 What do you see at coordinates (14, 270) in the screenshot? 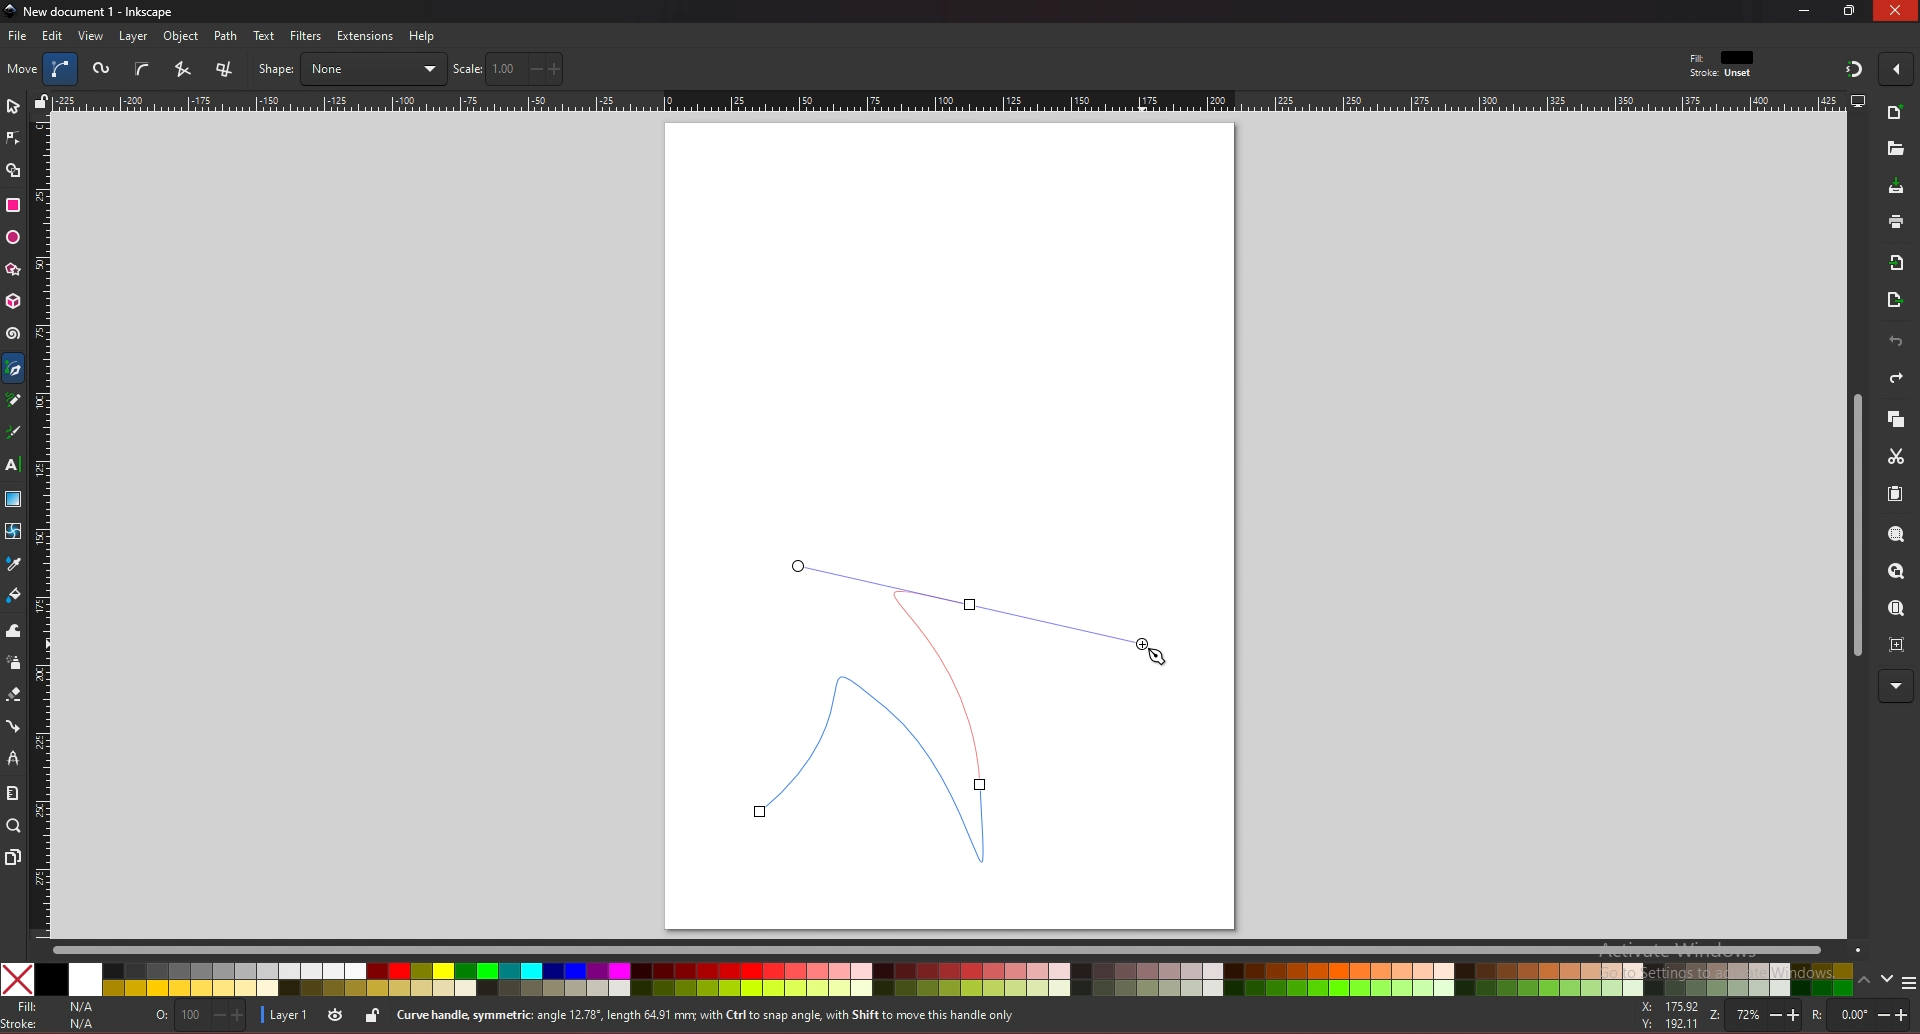
I see `stars and polygons` at bounding box center [14, 270].